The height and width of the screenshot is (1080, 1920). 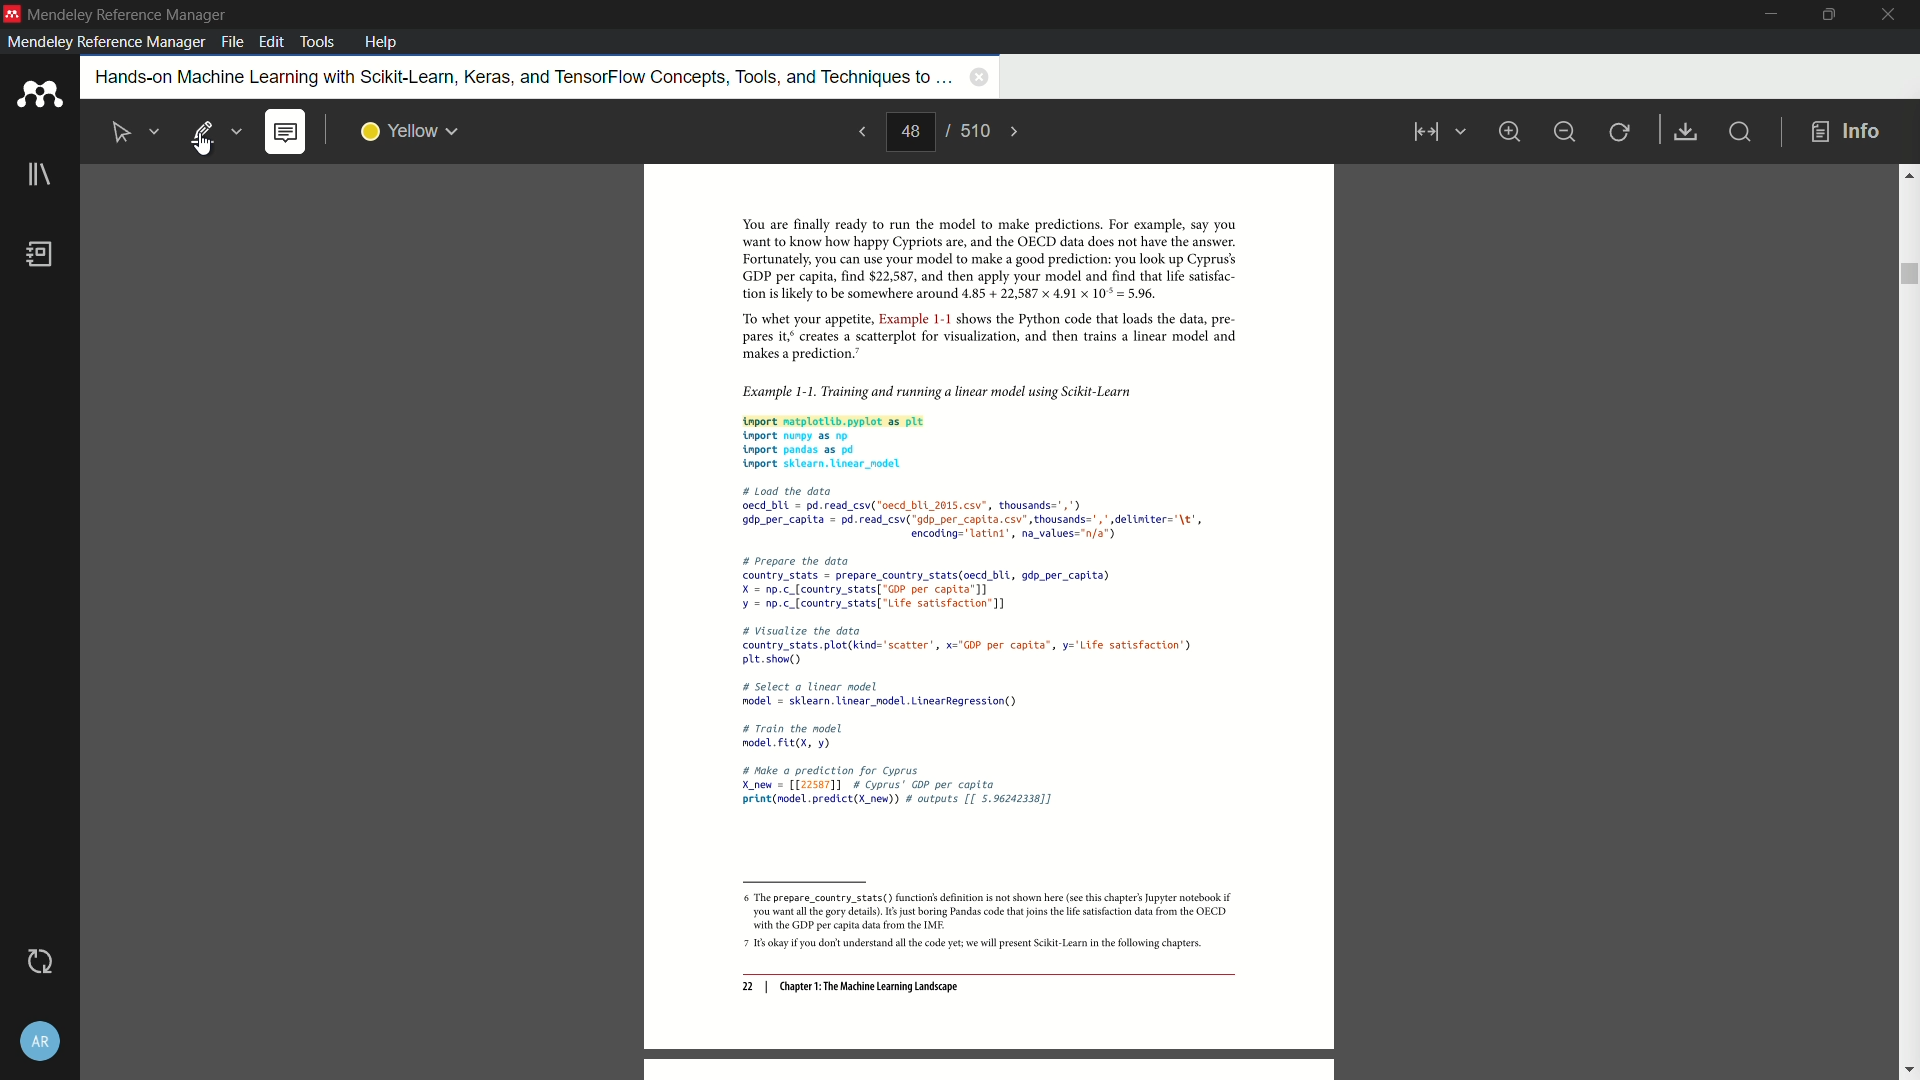 I want to click on library, so click(x=39, y=176).